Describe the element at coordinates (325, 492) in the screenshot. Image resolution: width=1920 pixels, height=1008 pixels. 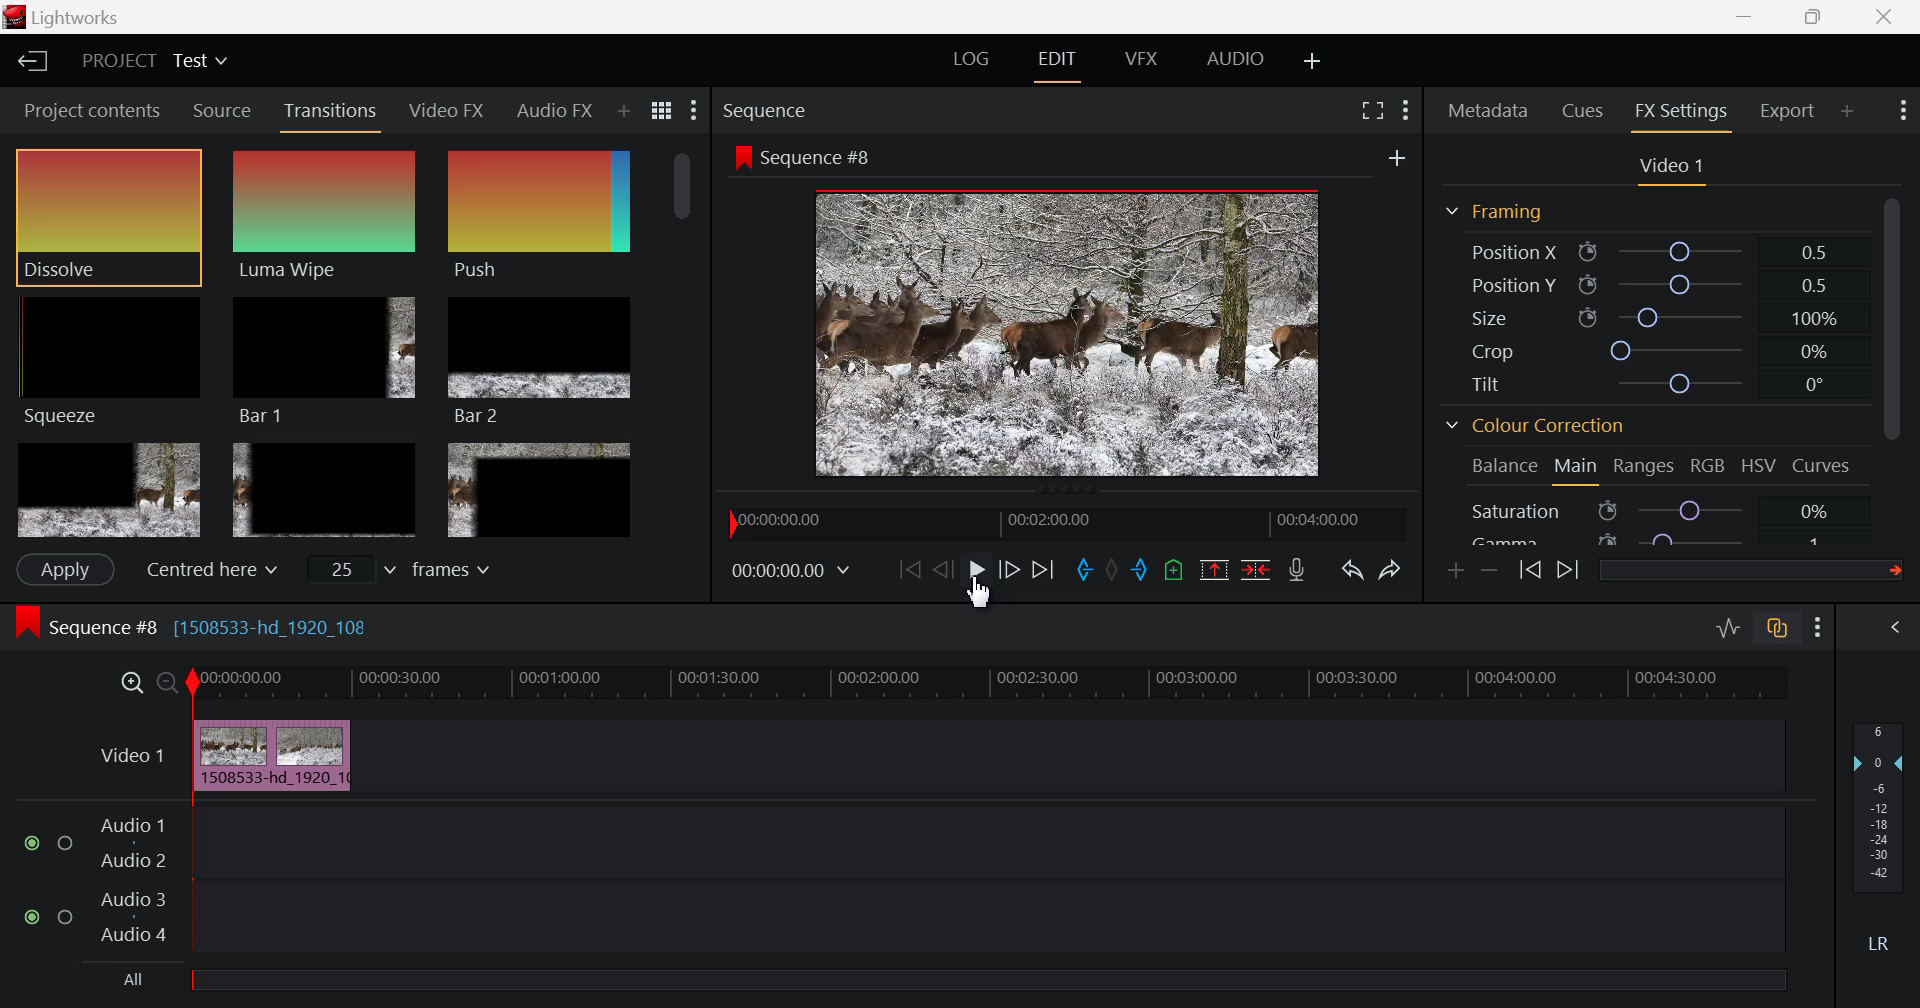
I see `Box 5` at that location.